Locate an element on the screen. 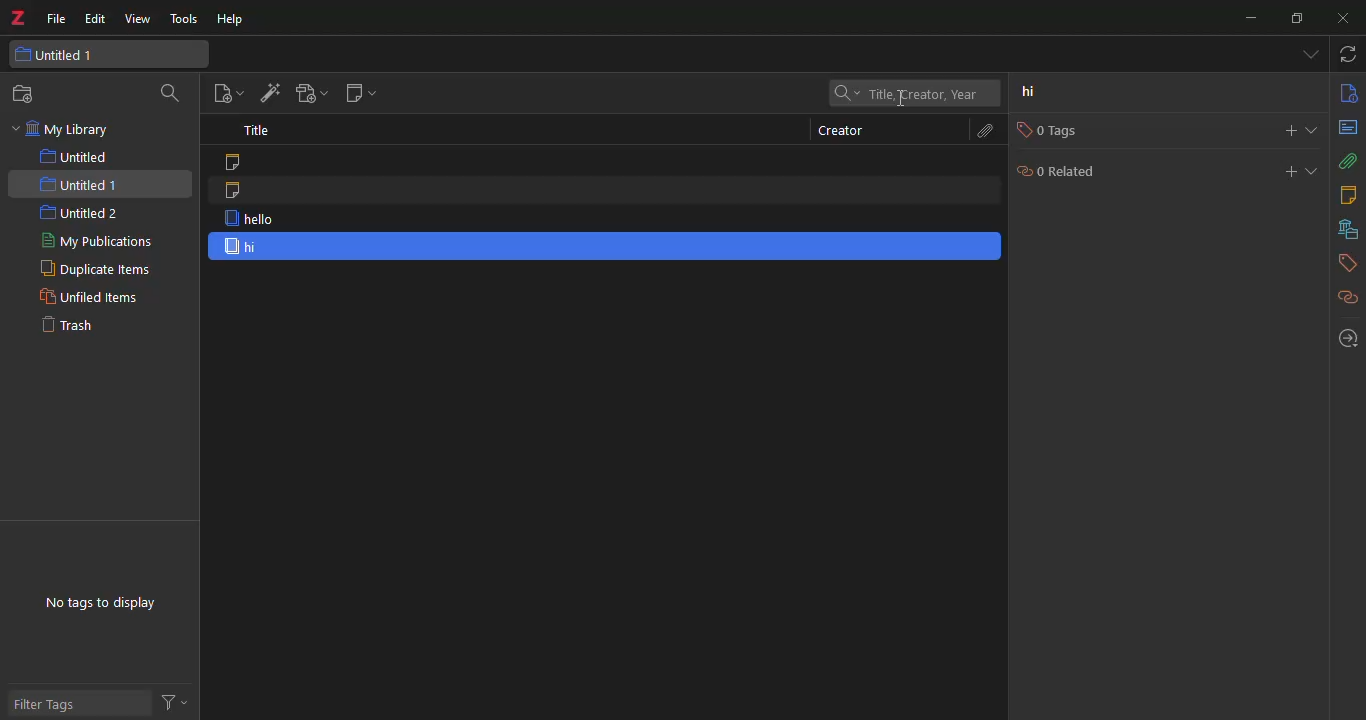 The image size is (1366, 720). info is located at coordinates (1348, 92).